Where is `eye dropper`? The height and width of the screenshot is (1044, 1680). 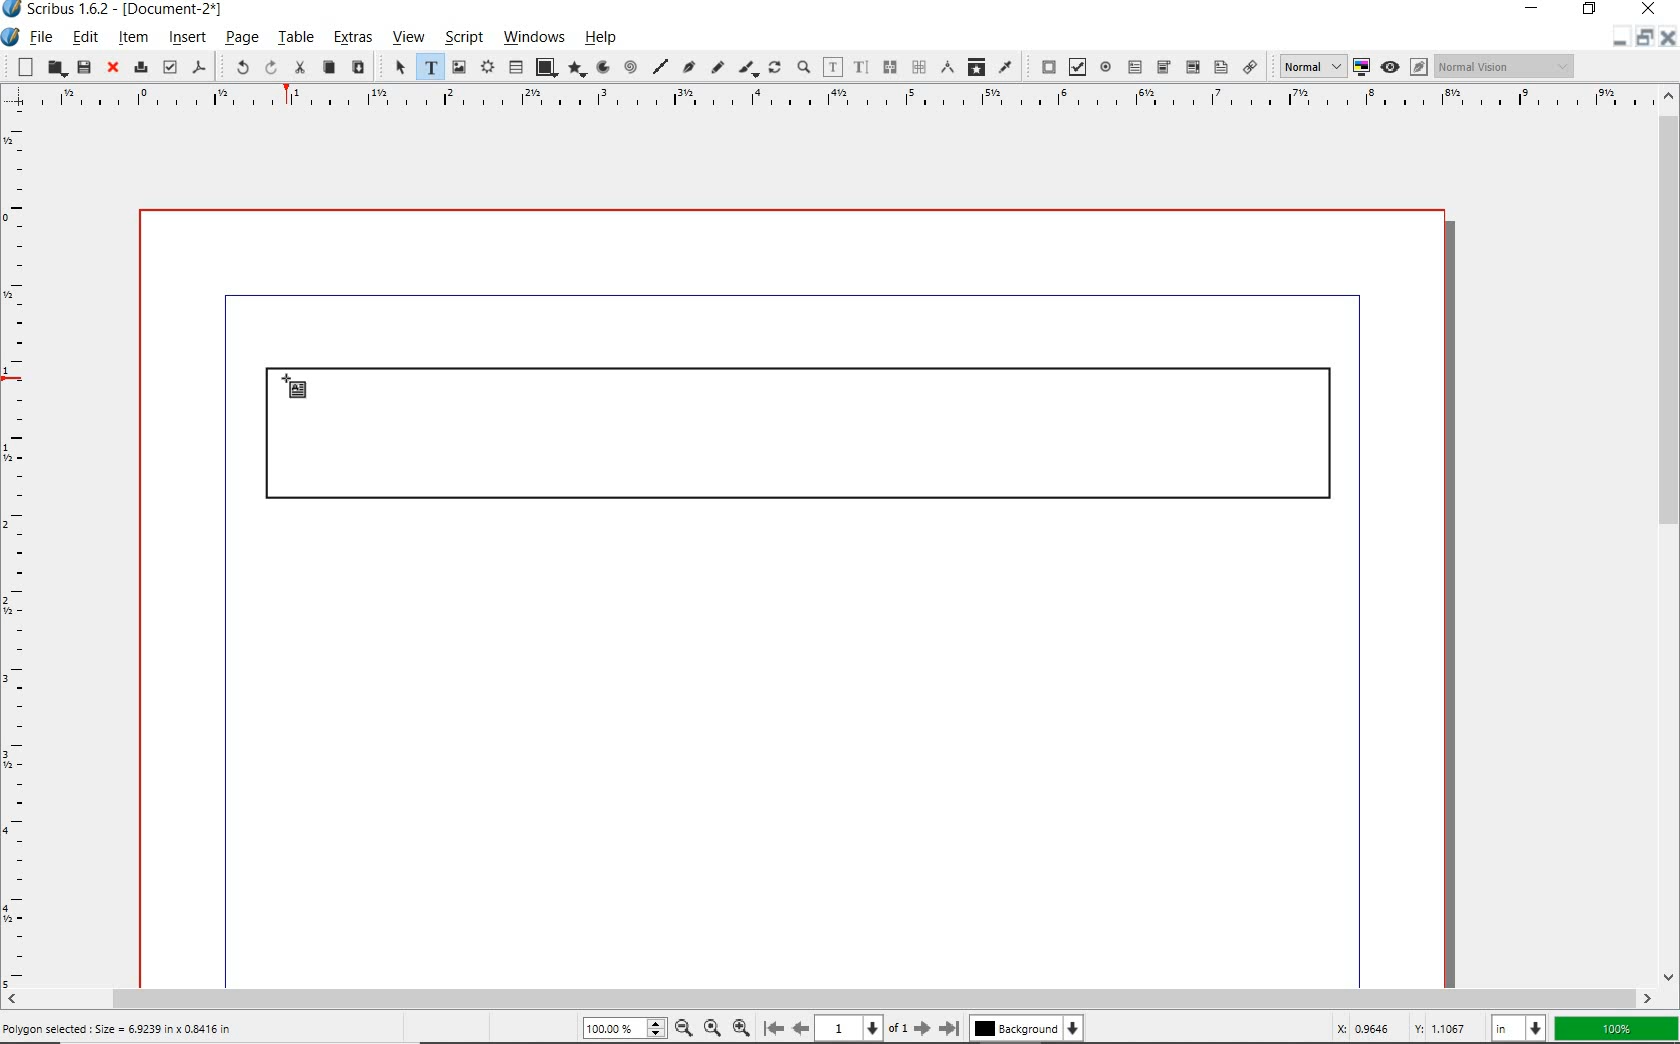
eye dropper is located at coordinates (1005, 68).